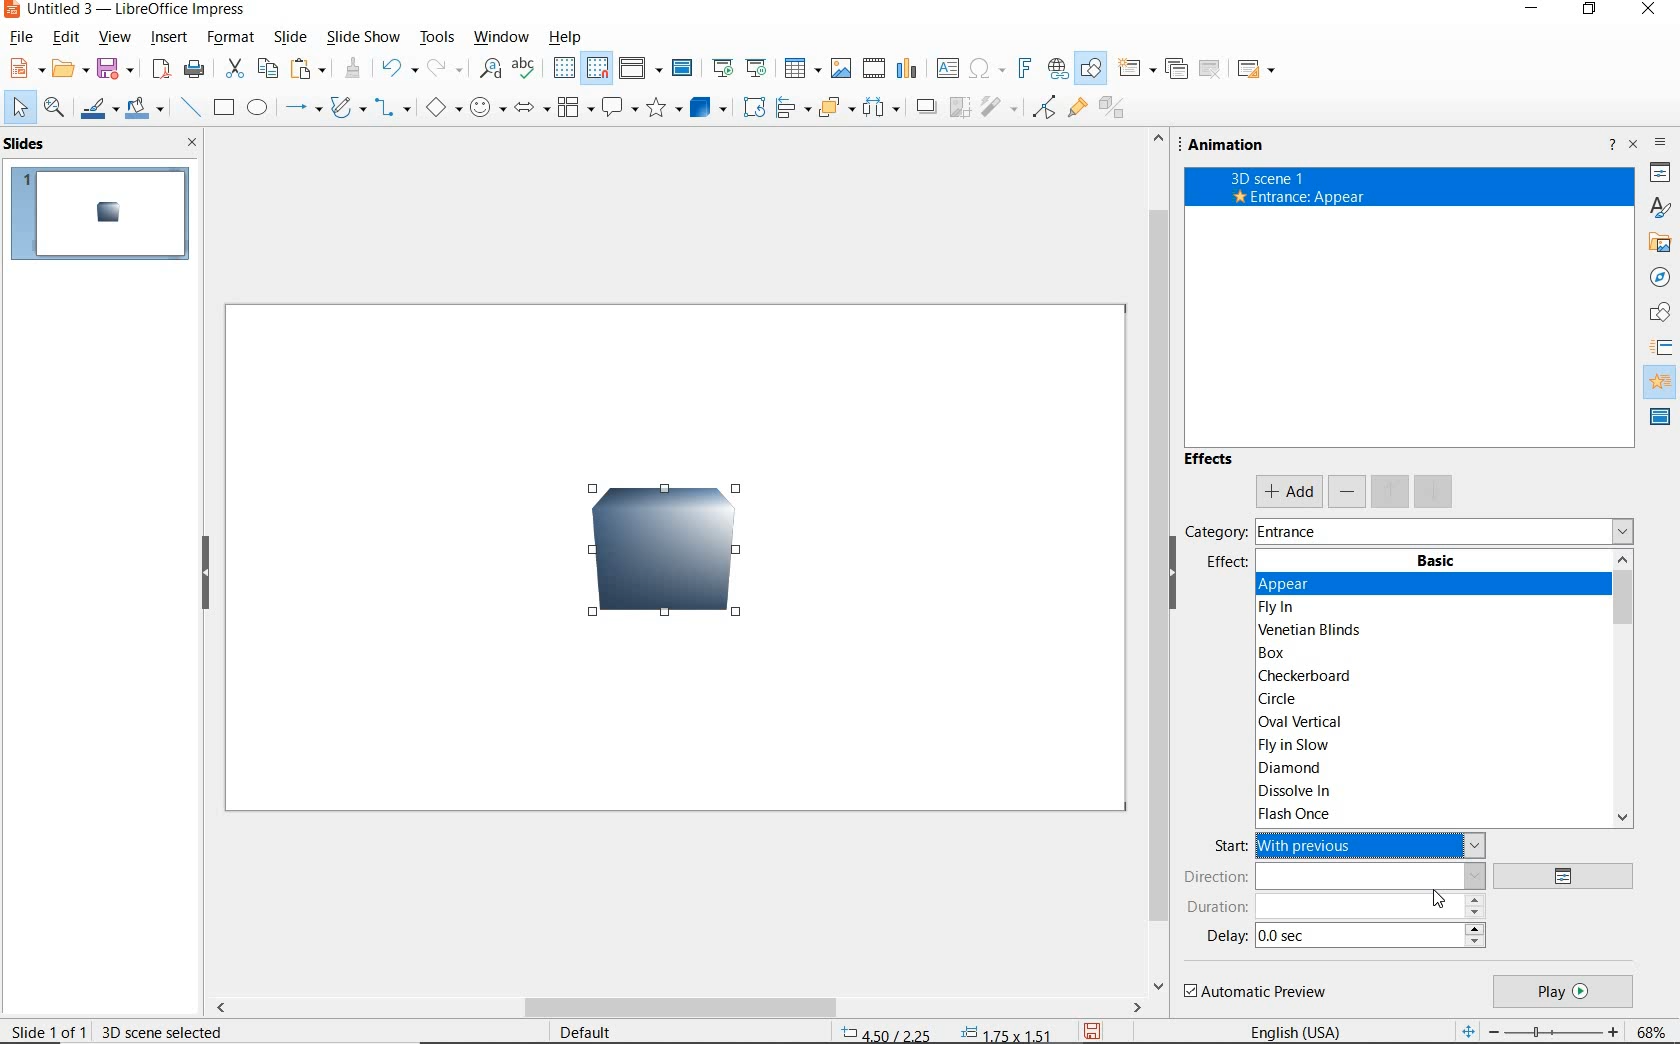 This screenshot has height=1044, width=1680. I want to click on arrange, so click(836, 107).